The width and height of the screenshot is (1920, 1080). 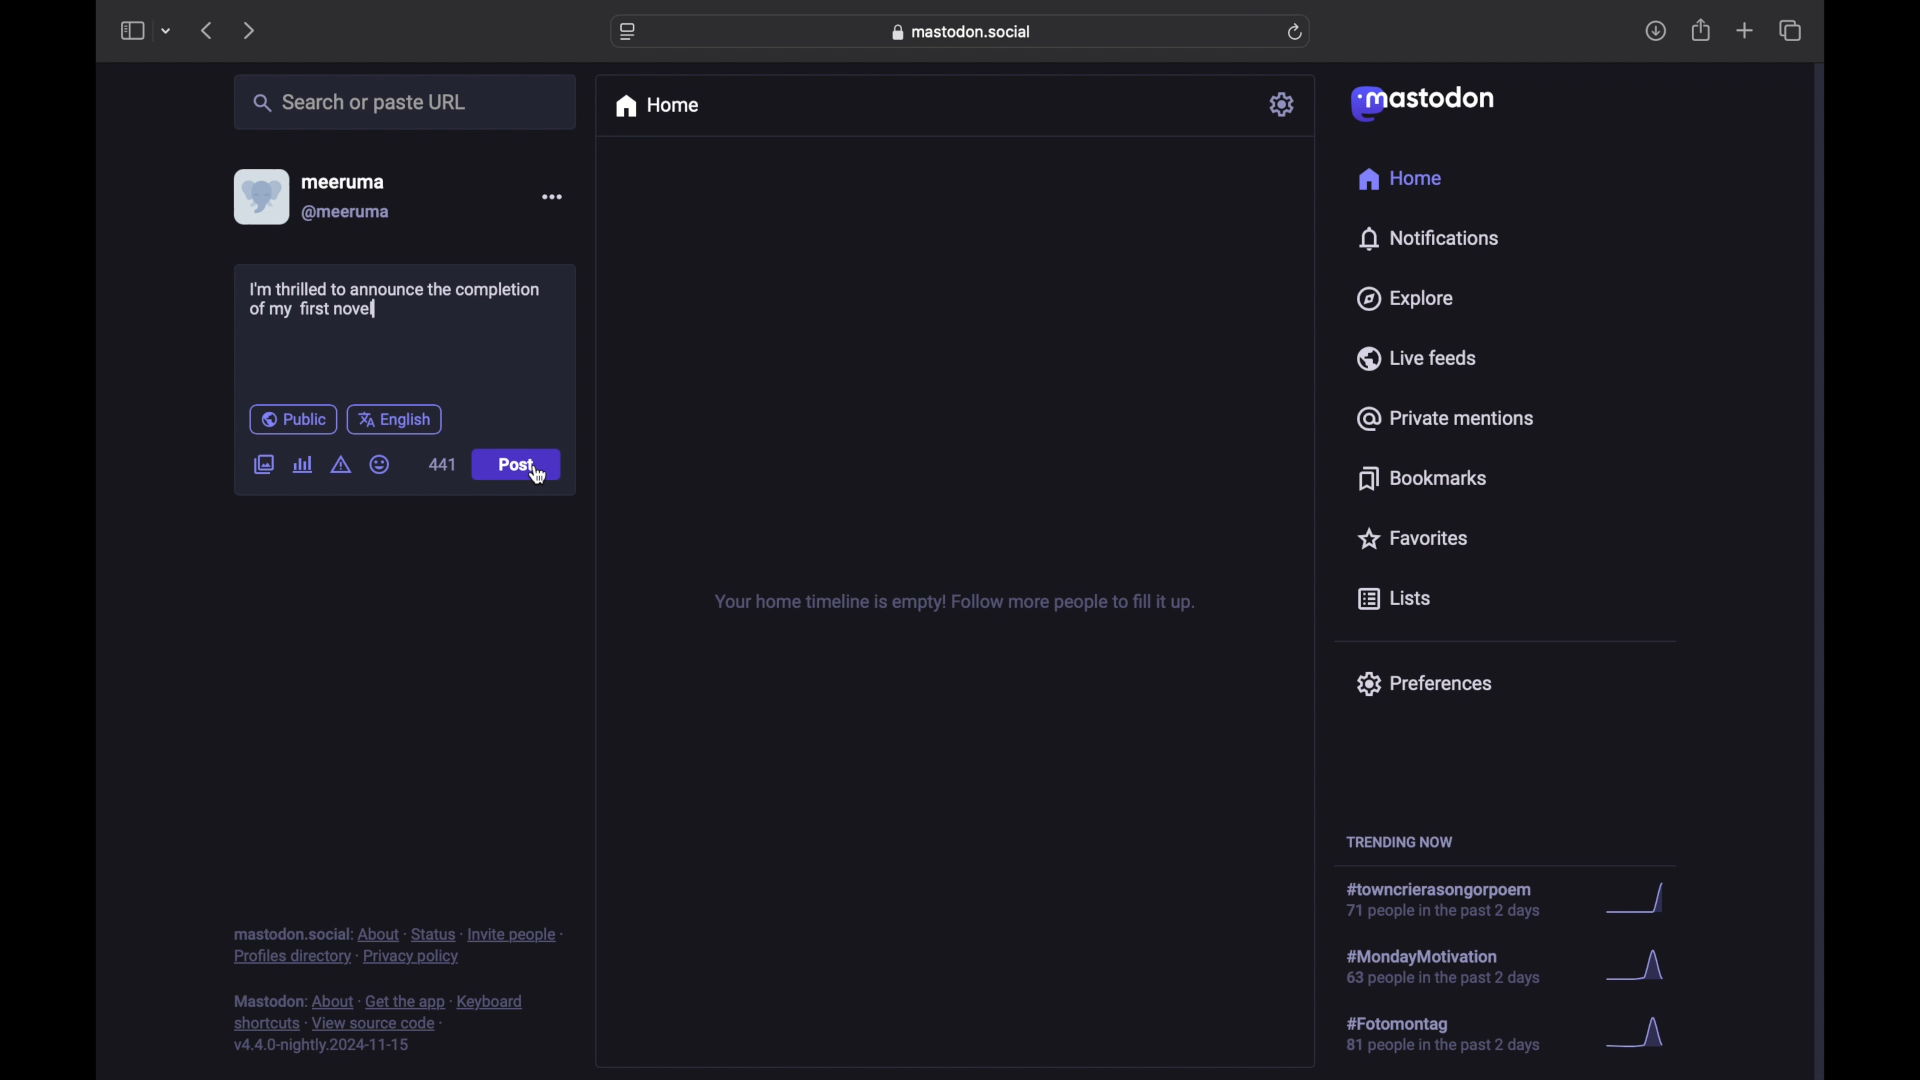 What do you see at coordinates (293, 419) in the screenshot?
I see `public` at bounding box center [293, 419].